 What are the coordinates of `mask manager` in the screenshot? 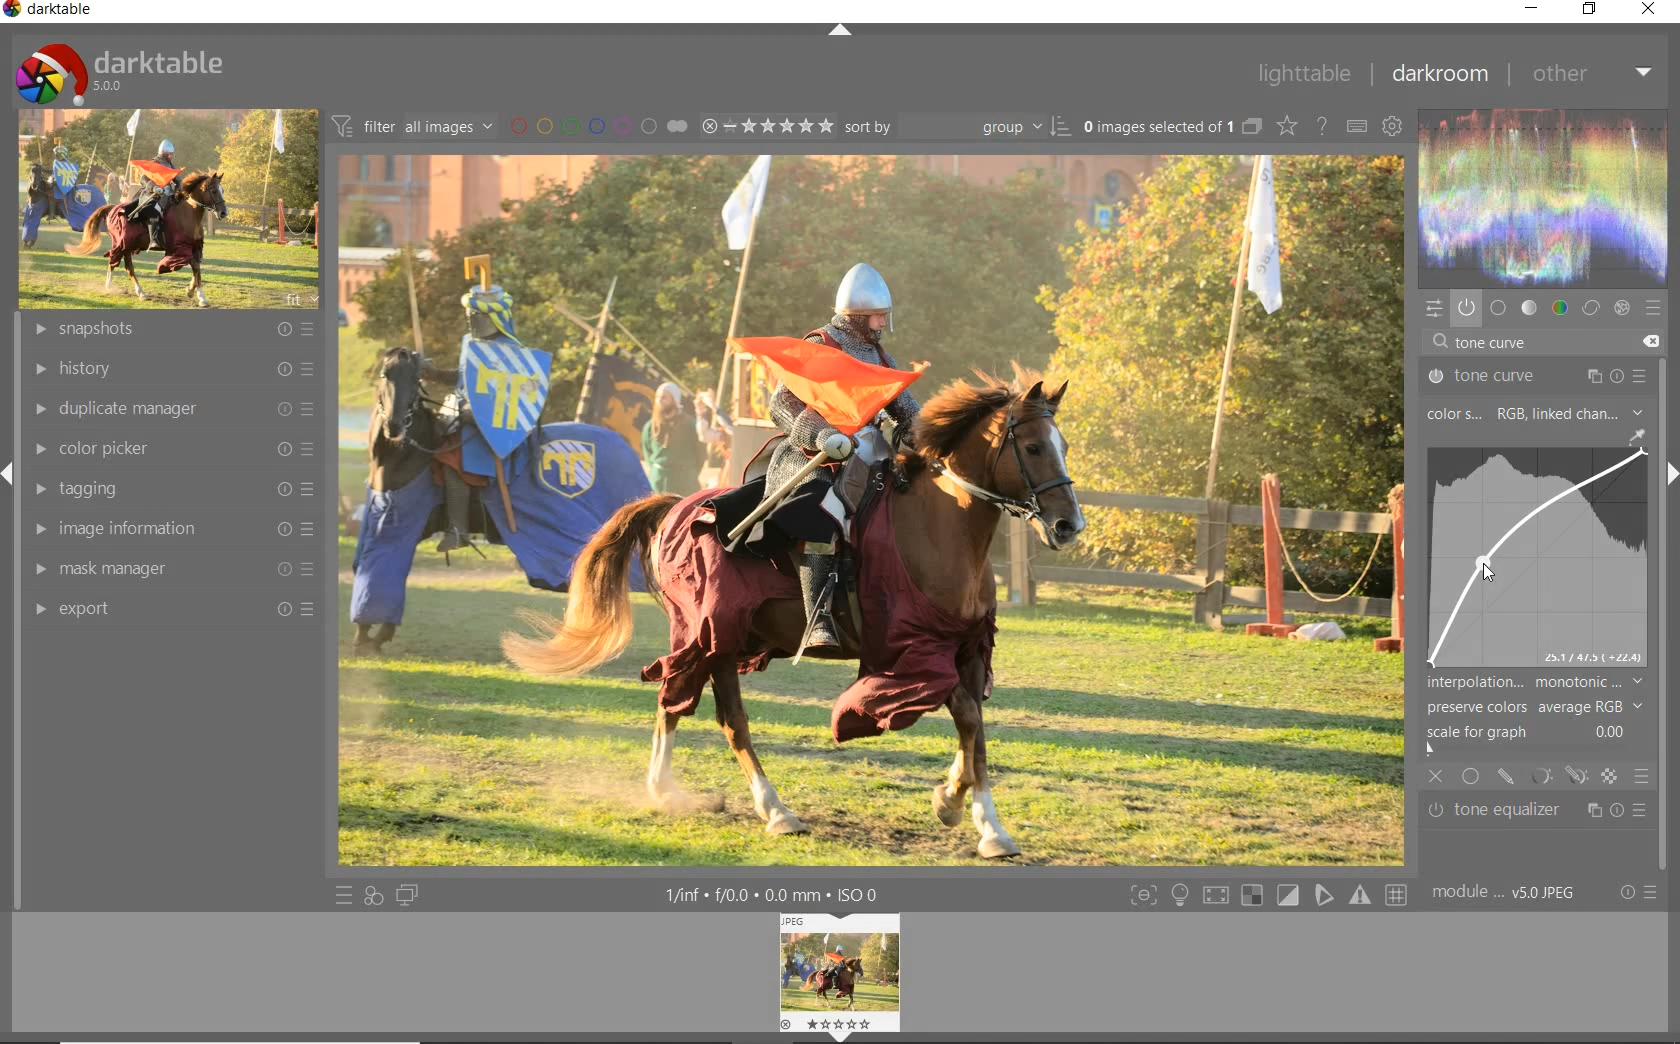 It's located at (169, 571).